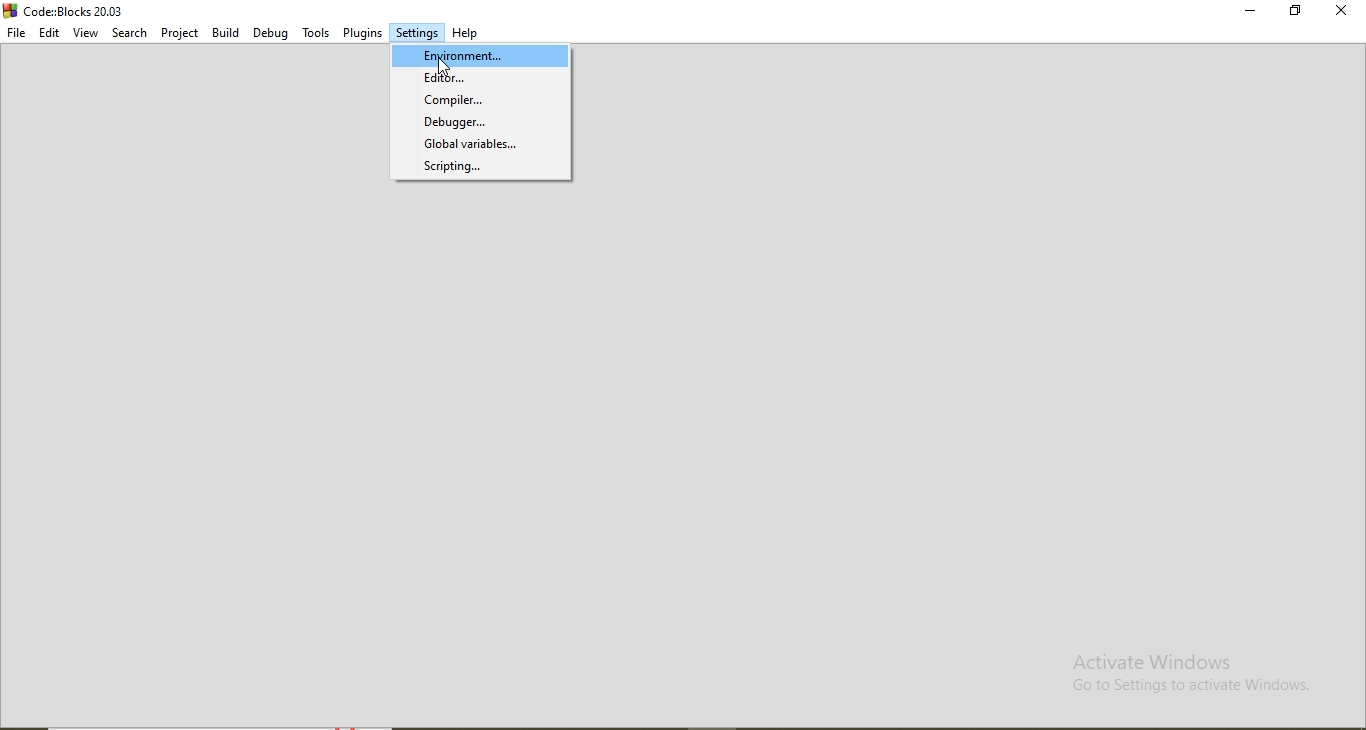 The width and height of the screenshot is (1366, 730). Describe the element at coordinates (1342, 11) in the screenshot. I see `Close` at that location.